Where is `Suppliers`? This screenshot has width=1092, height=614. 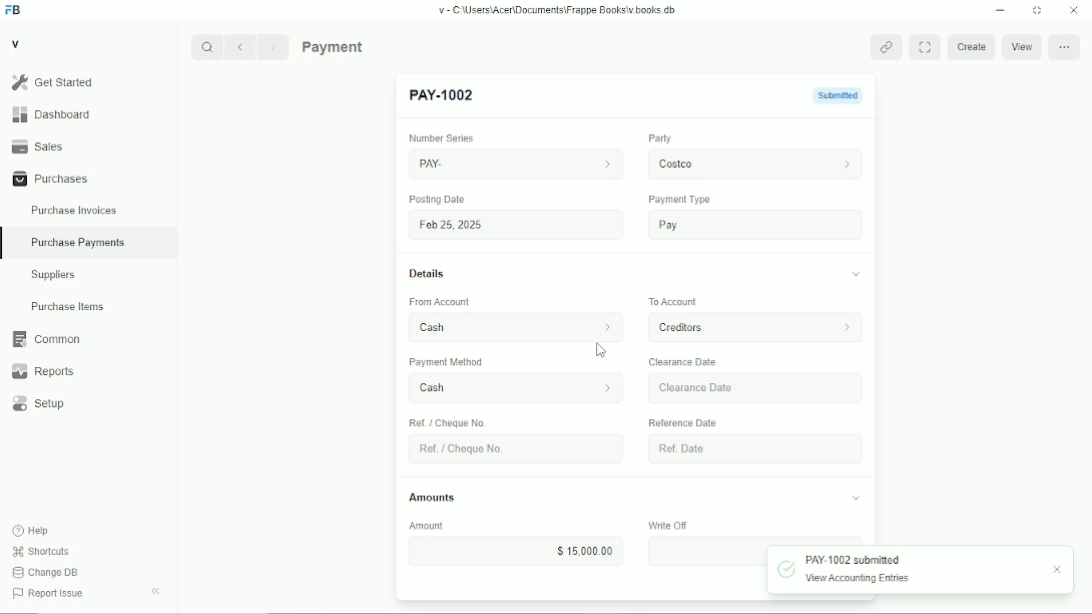
Suppliers is located at coordinates (89, 275).